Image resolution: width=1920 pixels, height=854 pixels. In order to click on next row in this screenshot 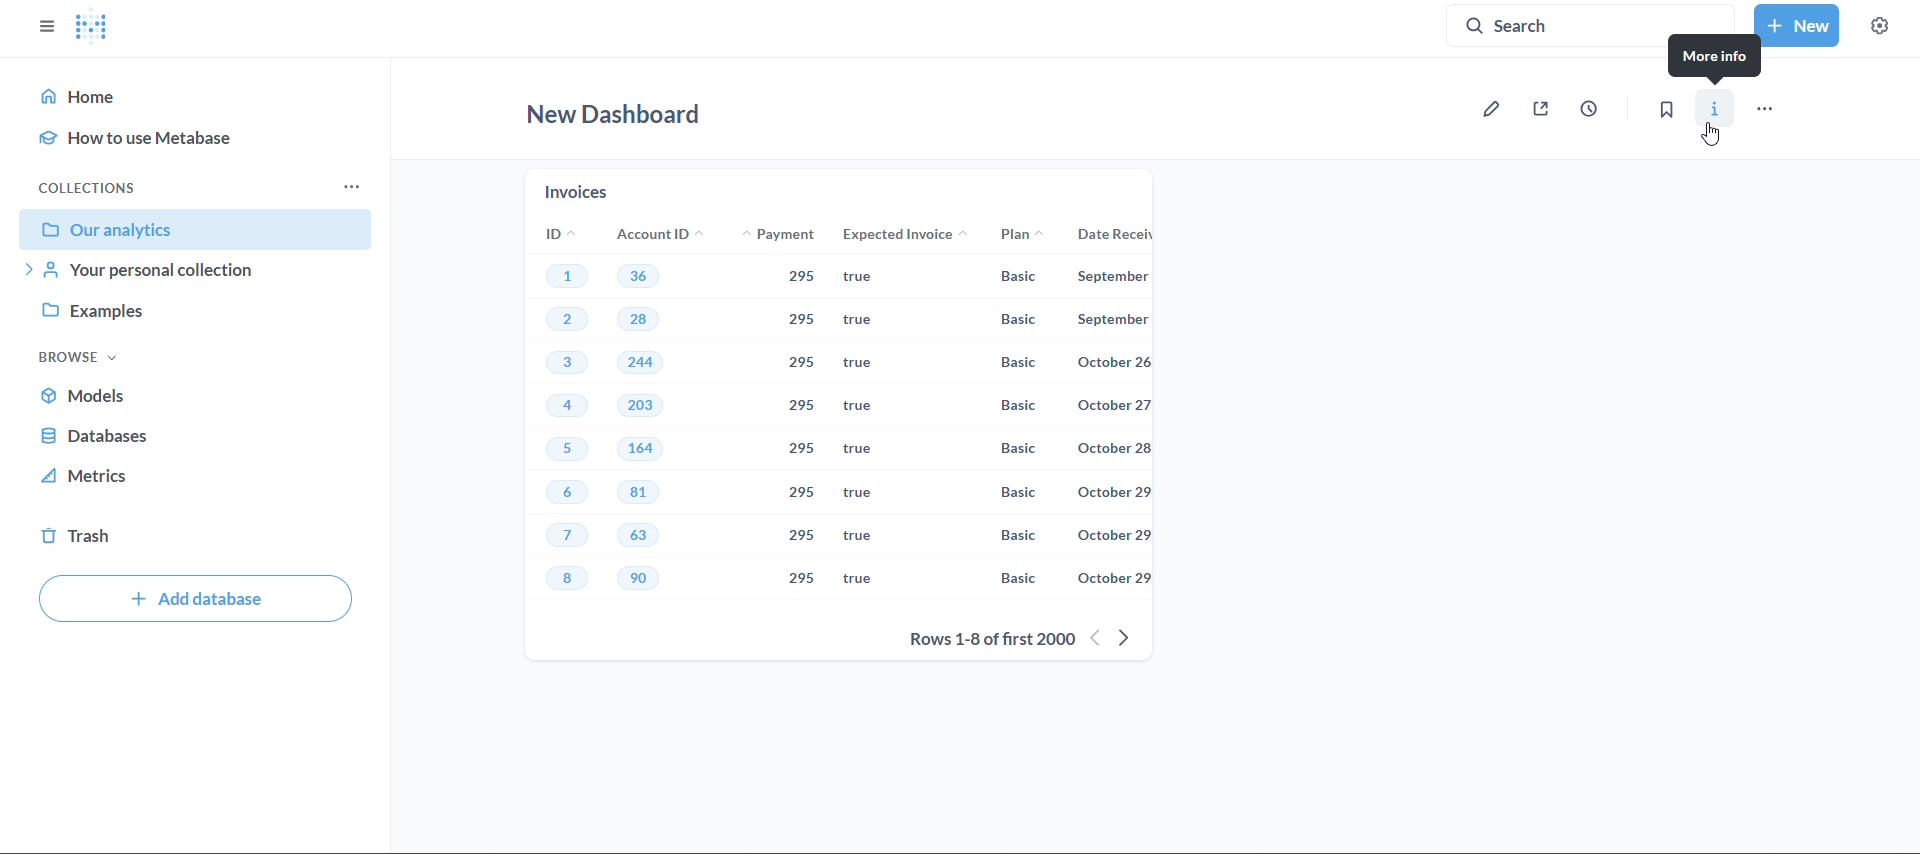, I will do `click(1136, 635)`.